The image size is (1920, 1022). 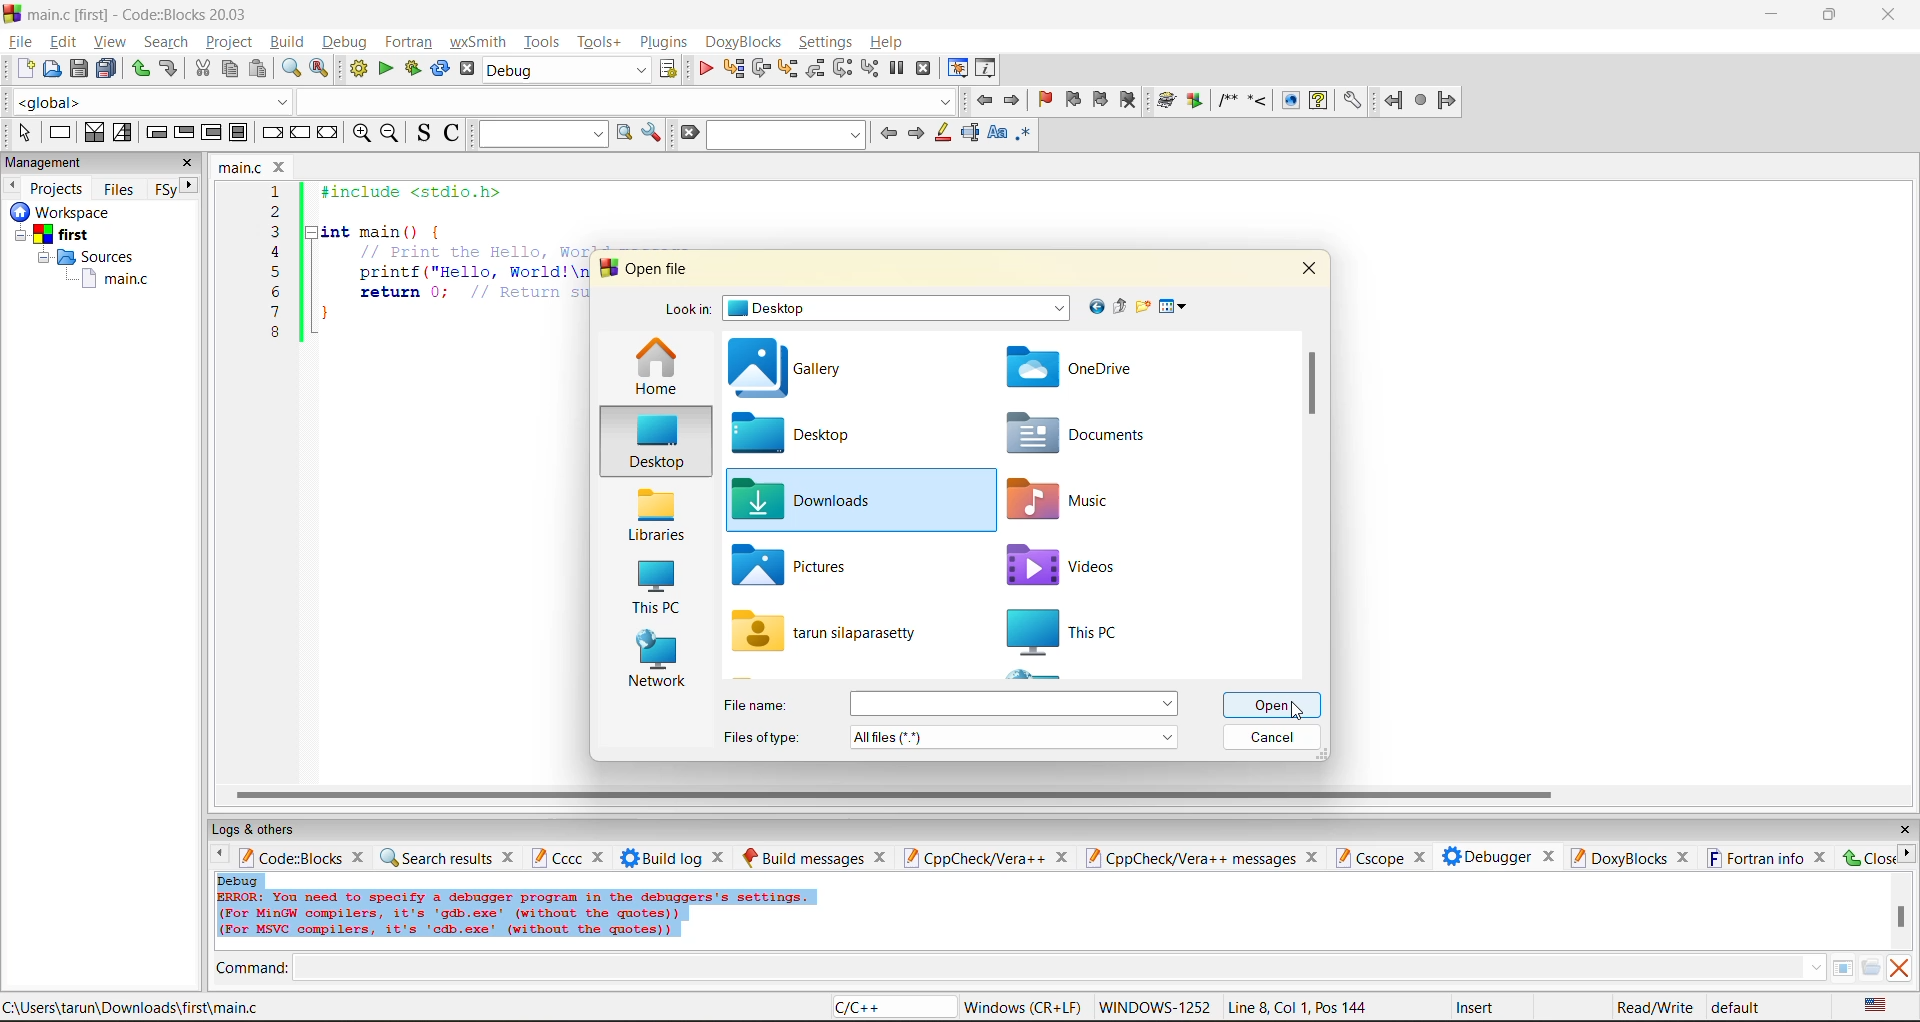 I want to click on 7, so click(x=275, y=312).